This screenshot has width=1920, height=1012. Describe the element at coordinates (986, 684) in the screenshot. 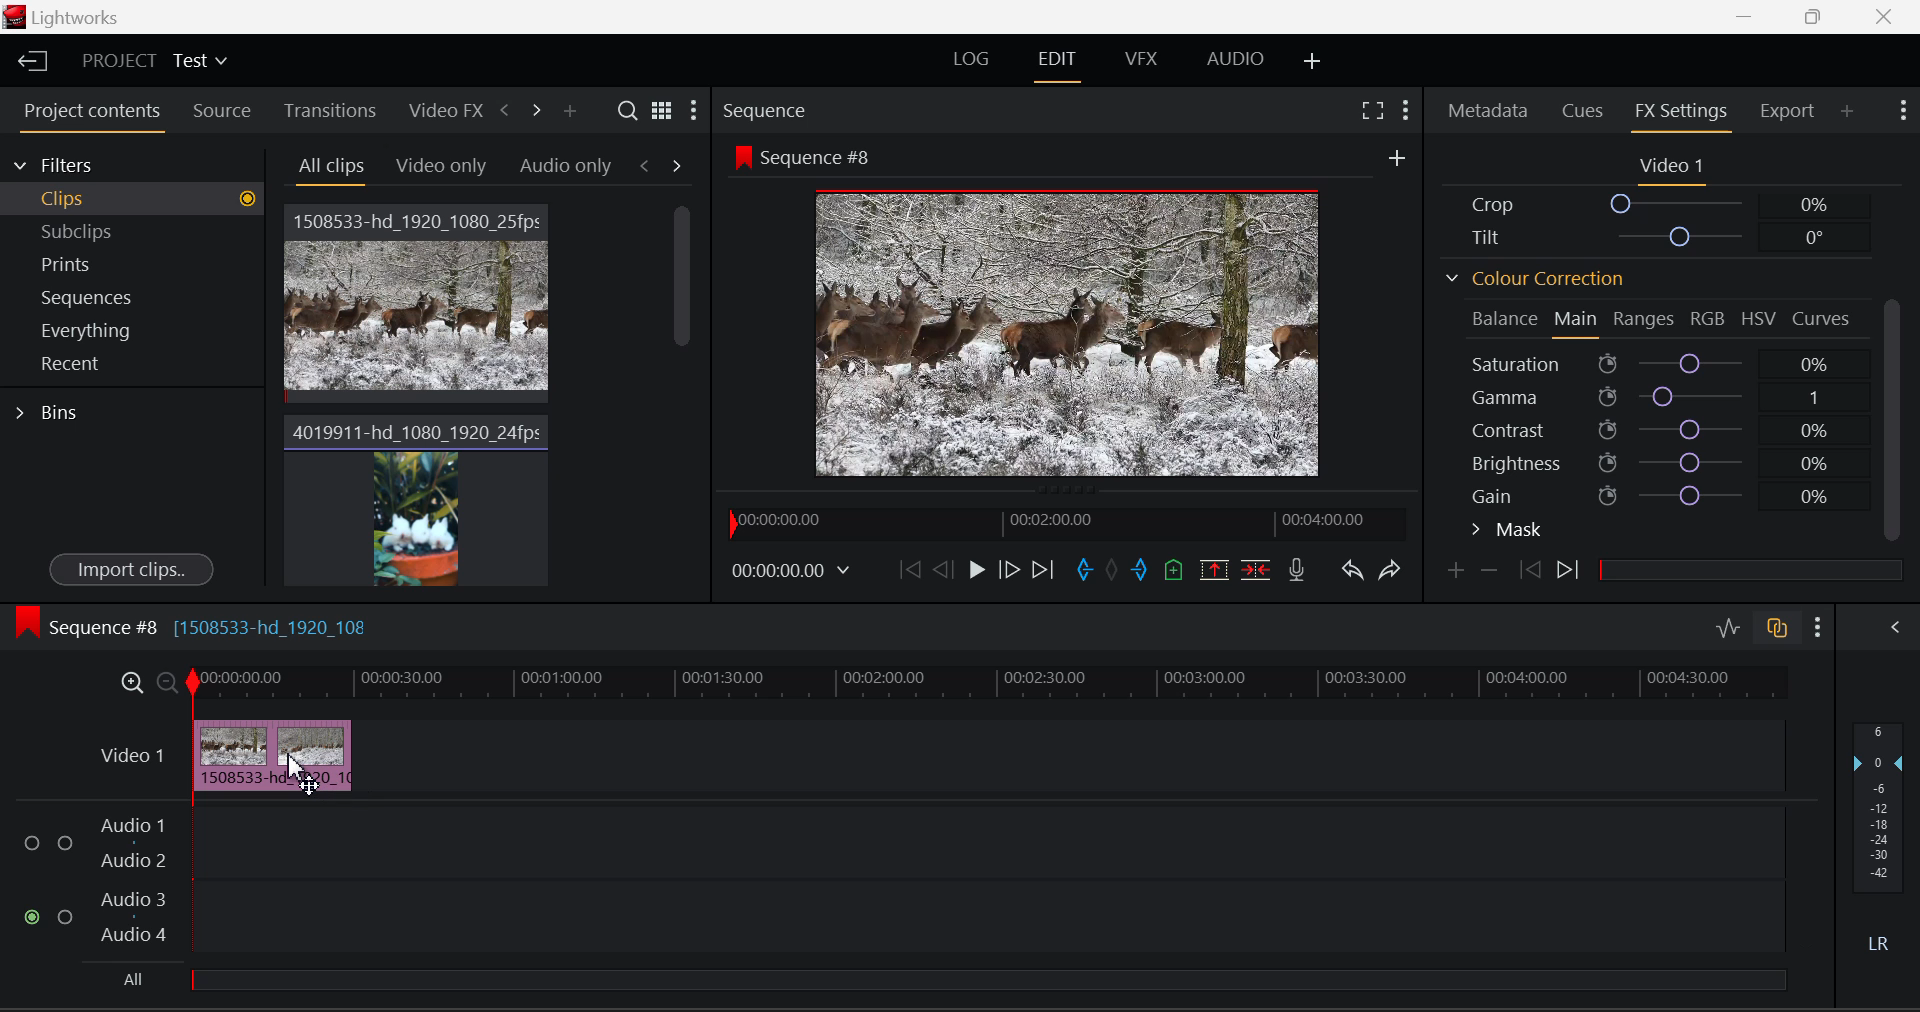

I see `Video Timeline` at that location.